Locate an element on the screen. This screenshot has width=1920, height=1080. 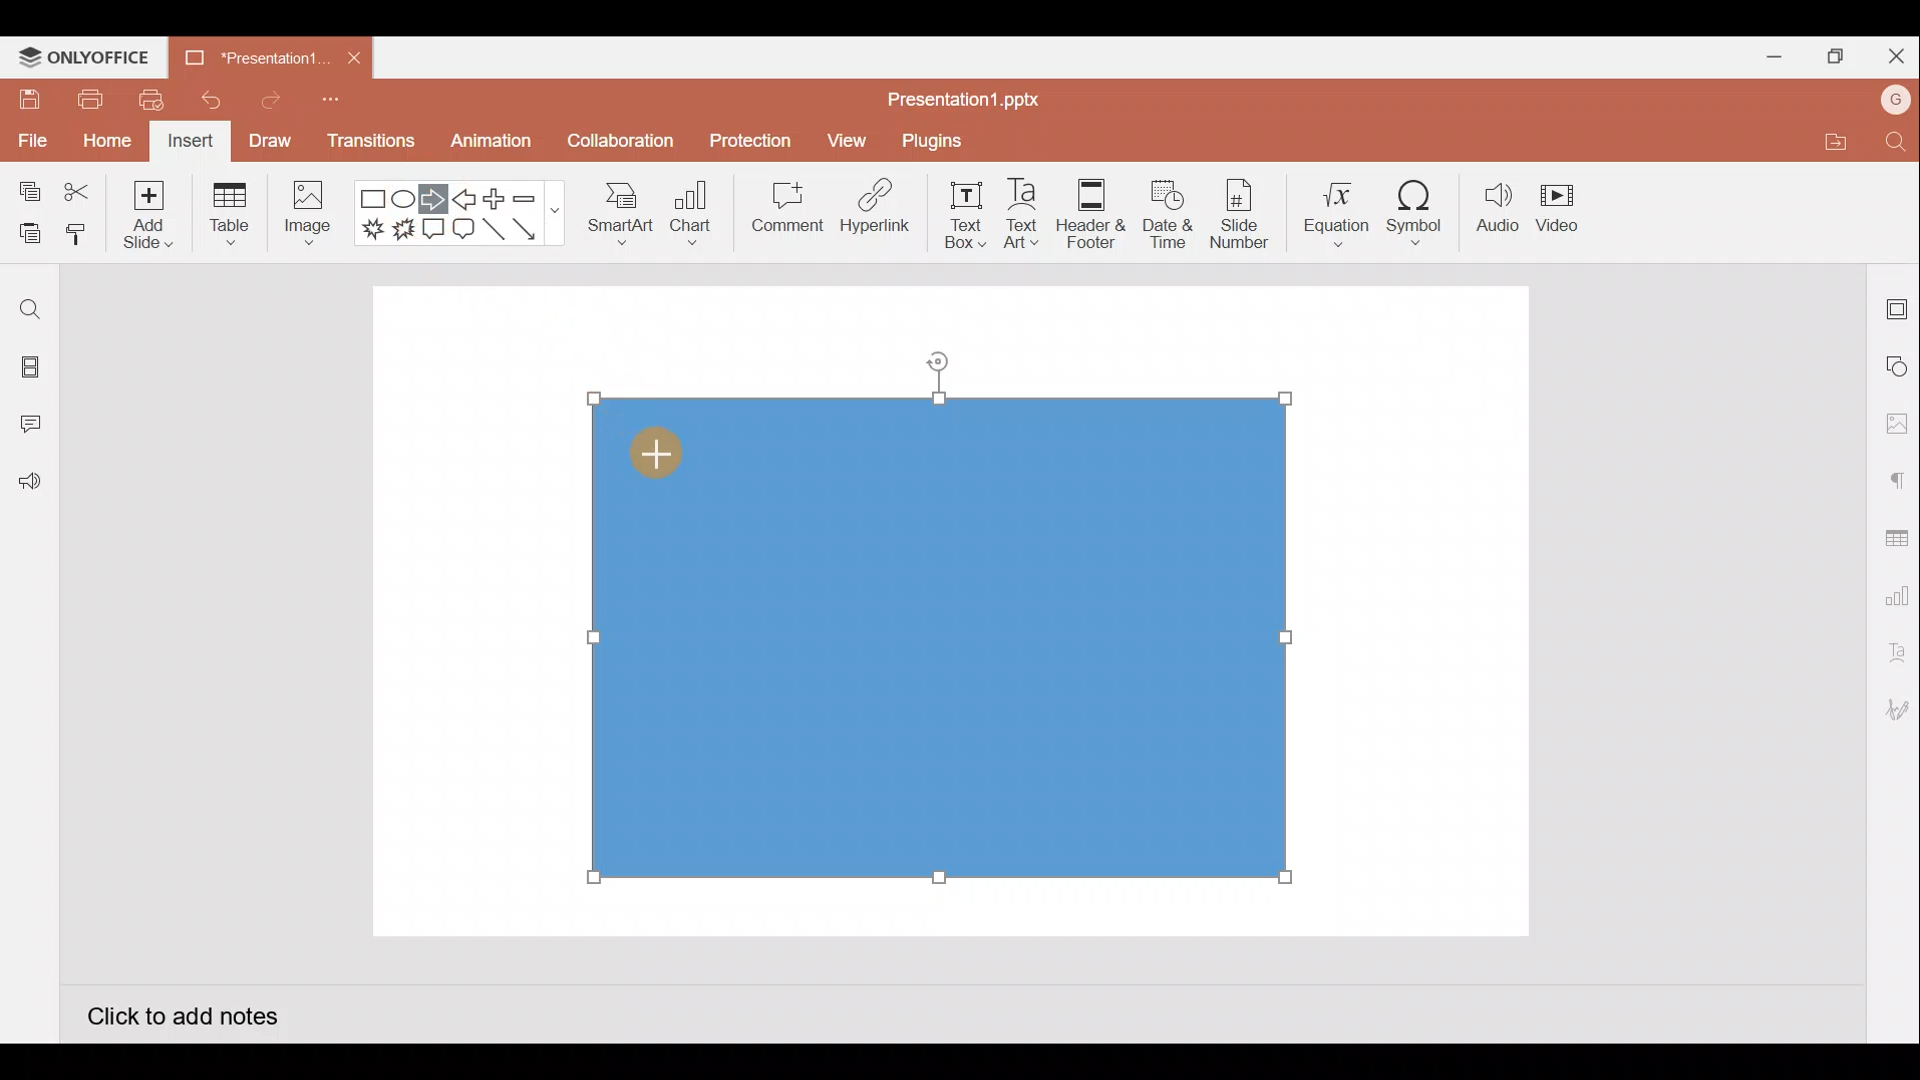
Header & footer is located at coordinates (1092, 208).